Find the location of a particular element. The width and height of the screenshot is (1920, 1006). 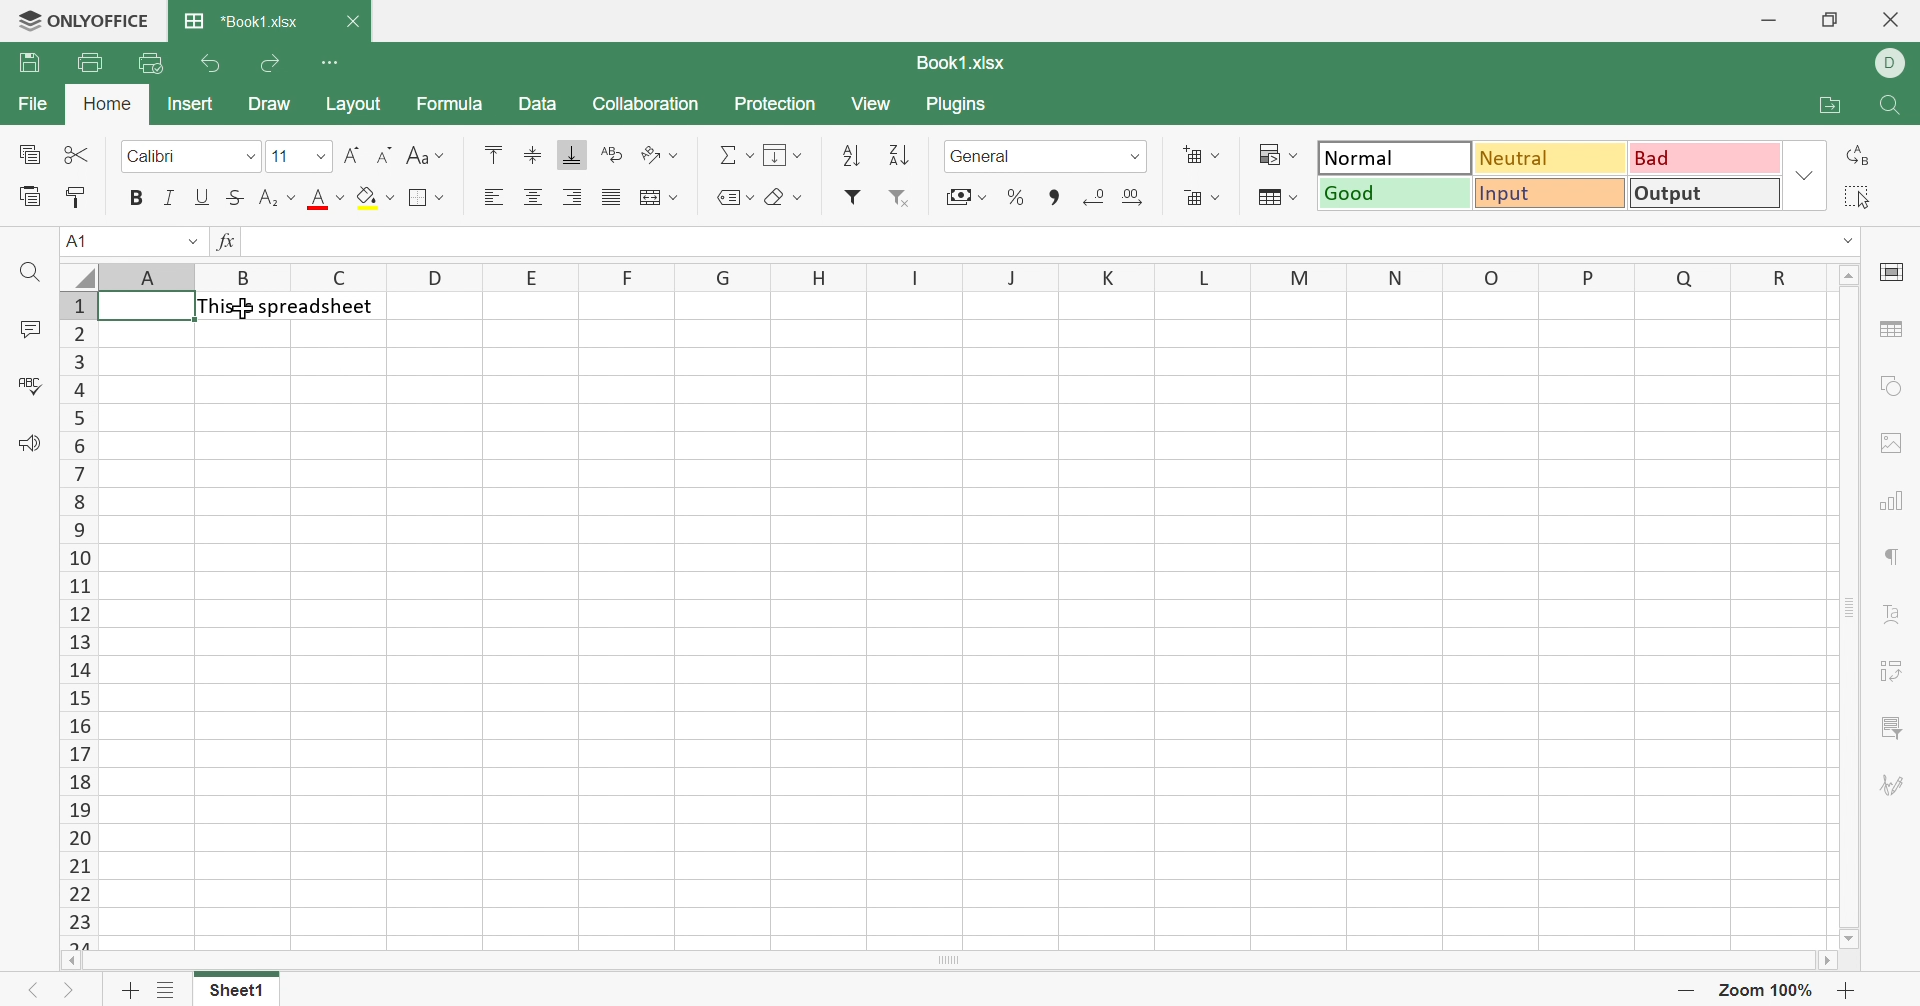

Layout is located at coordinates (358, 103).